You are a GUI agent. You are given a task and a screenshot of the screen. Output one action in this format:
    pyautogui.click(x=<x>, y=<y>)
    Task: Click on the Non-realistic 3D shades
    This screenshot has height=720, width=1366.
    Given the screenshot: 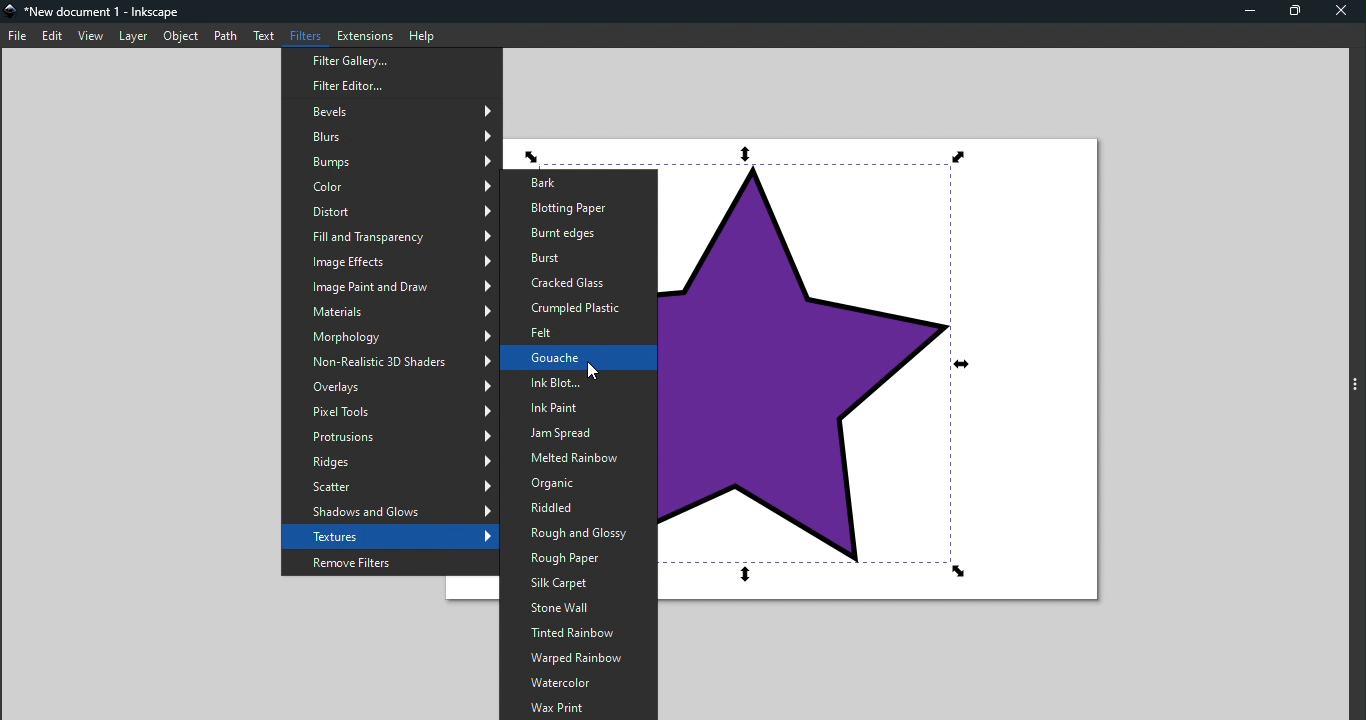 What is the action you would take?
    pyautogui.click(x=389, y=364)
    